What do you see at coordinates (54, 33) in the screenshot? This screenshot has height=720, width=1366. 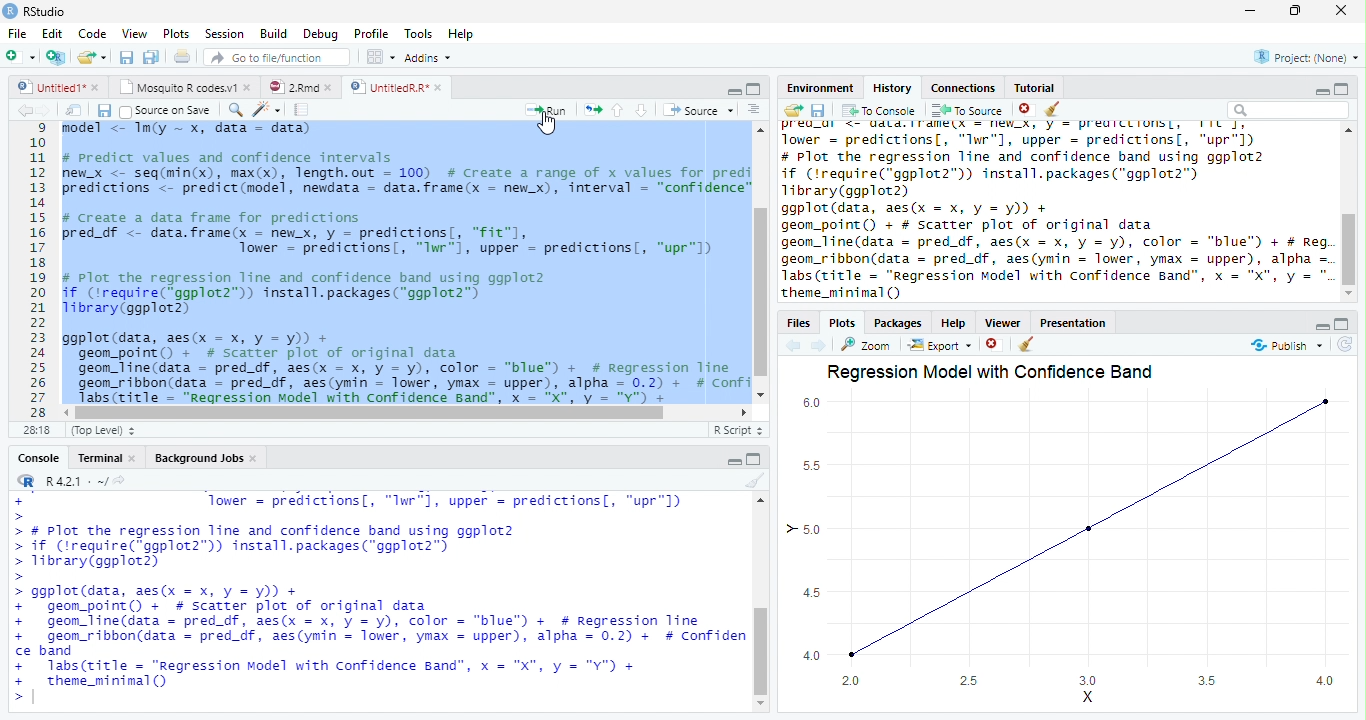 I see `Edit` at bounding box center [54, 33].